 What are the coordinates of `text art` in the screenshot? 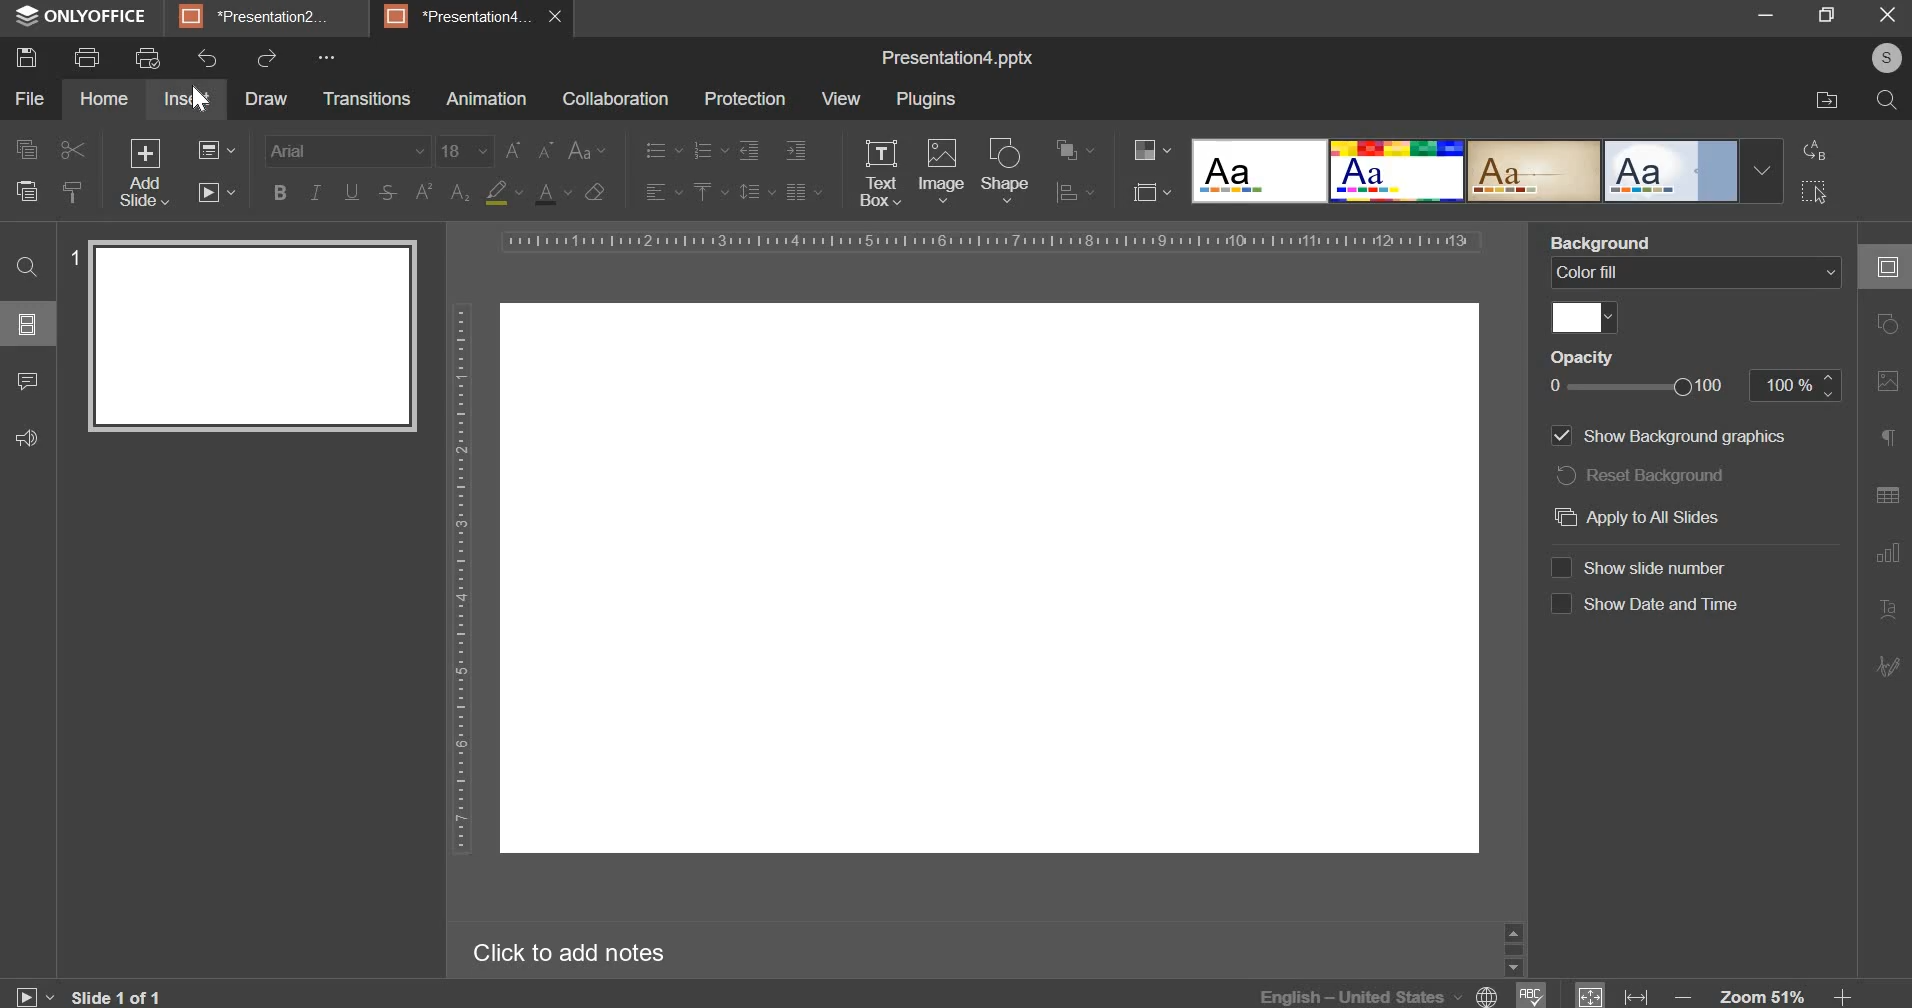 It's located at (1890, 608).